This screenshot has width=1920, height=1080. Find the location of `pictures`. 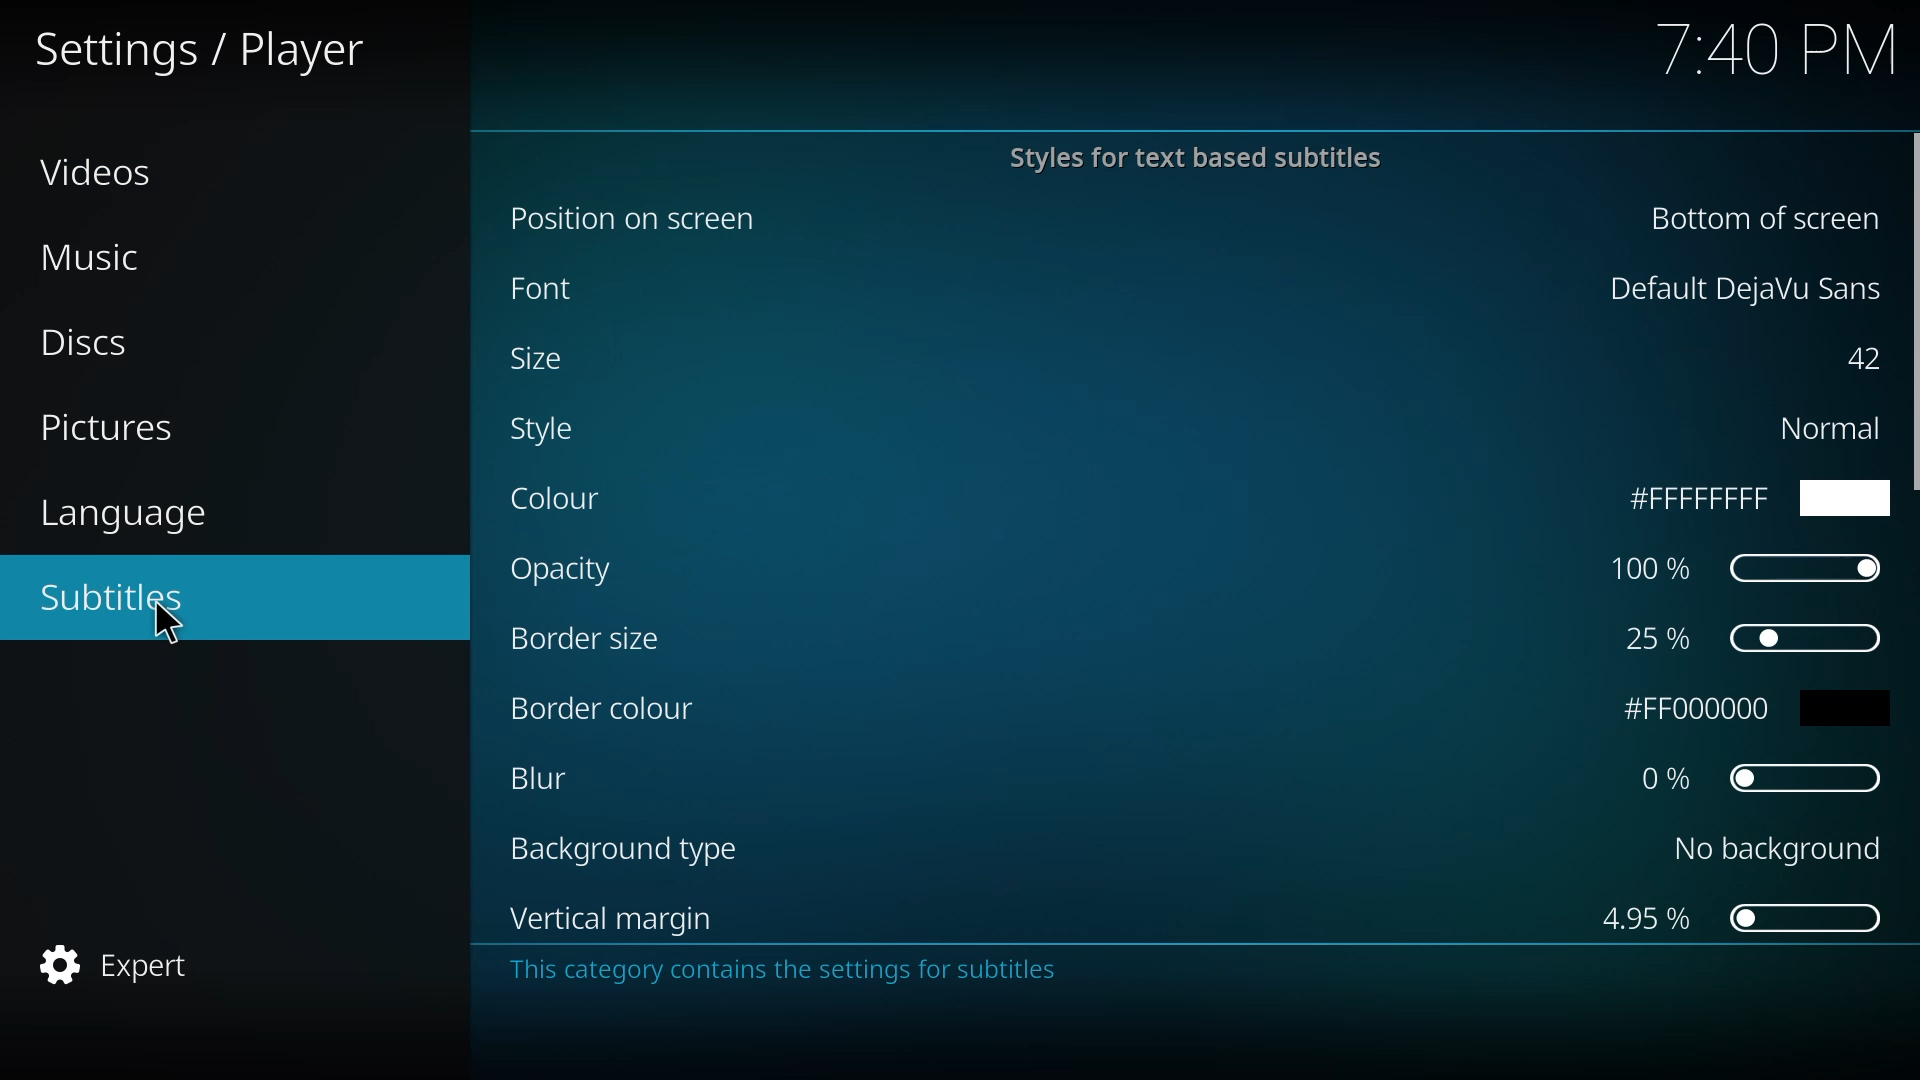

pictures is located at coordinates (110, 428).